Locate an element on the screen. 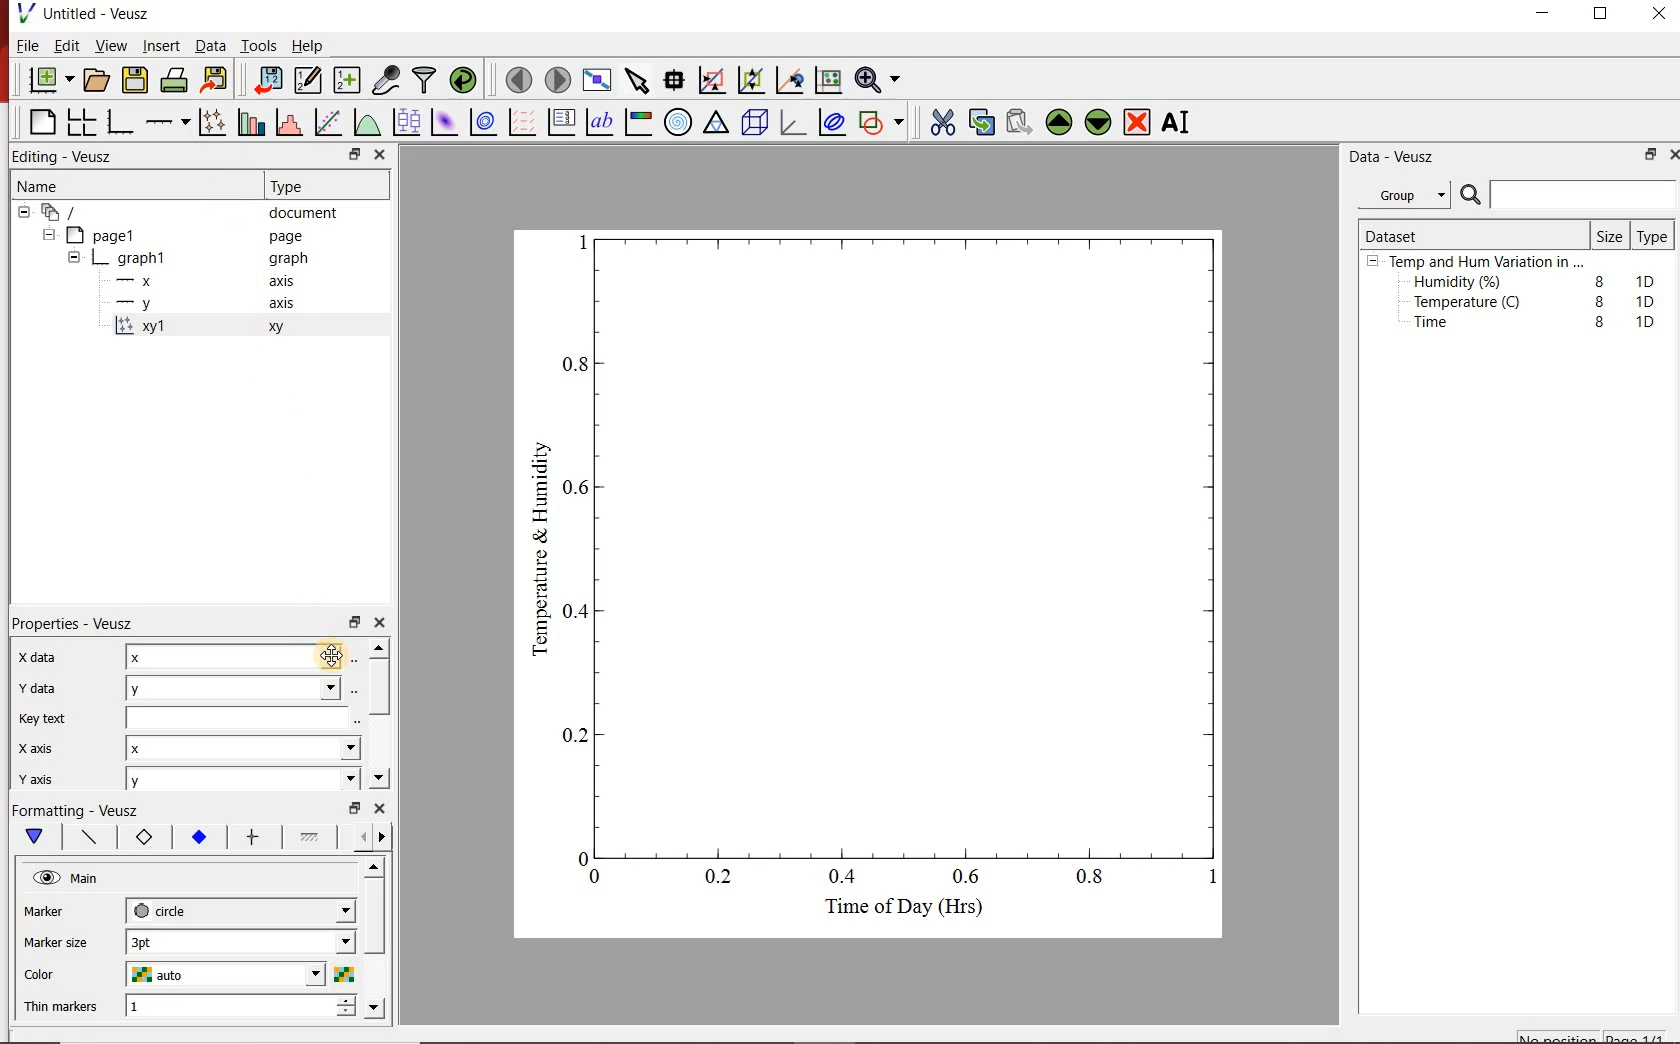 This screenshot has width=1680, height=1044. page1/1 is located at coordinates (1641, 1035).